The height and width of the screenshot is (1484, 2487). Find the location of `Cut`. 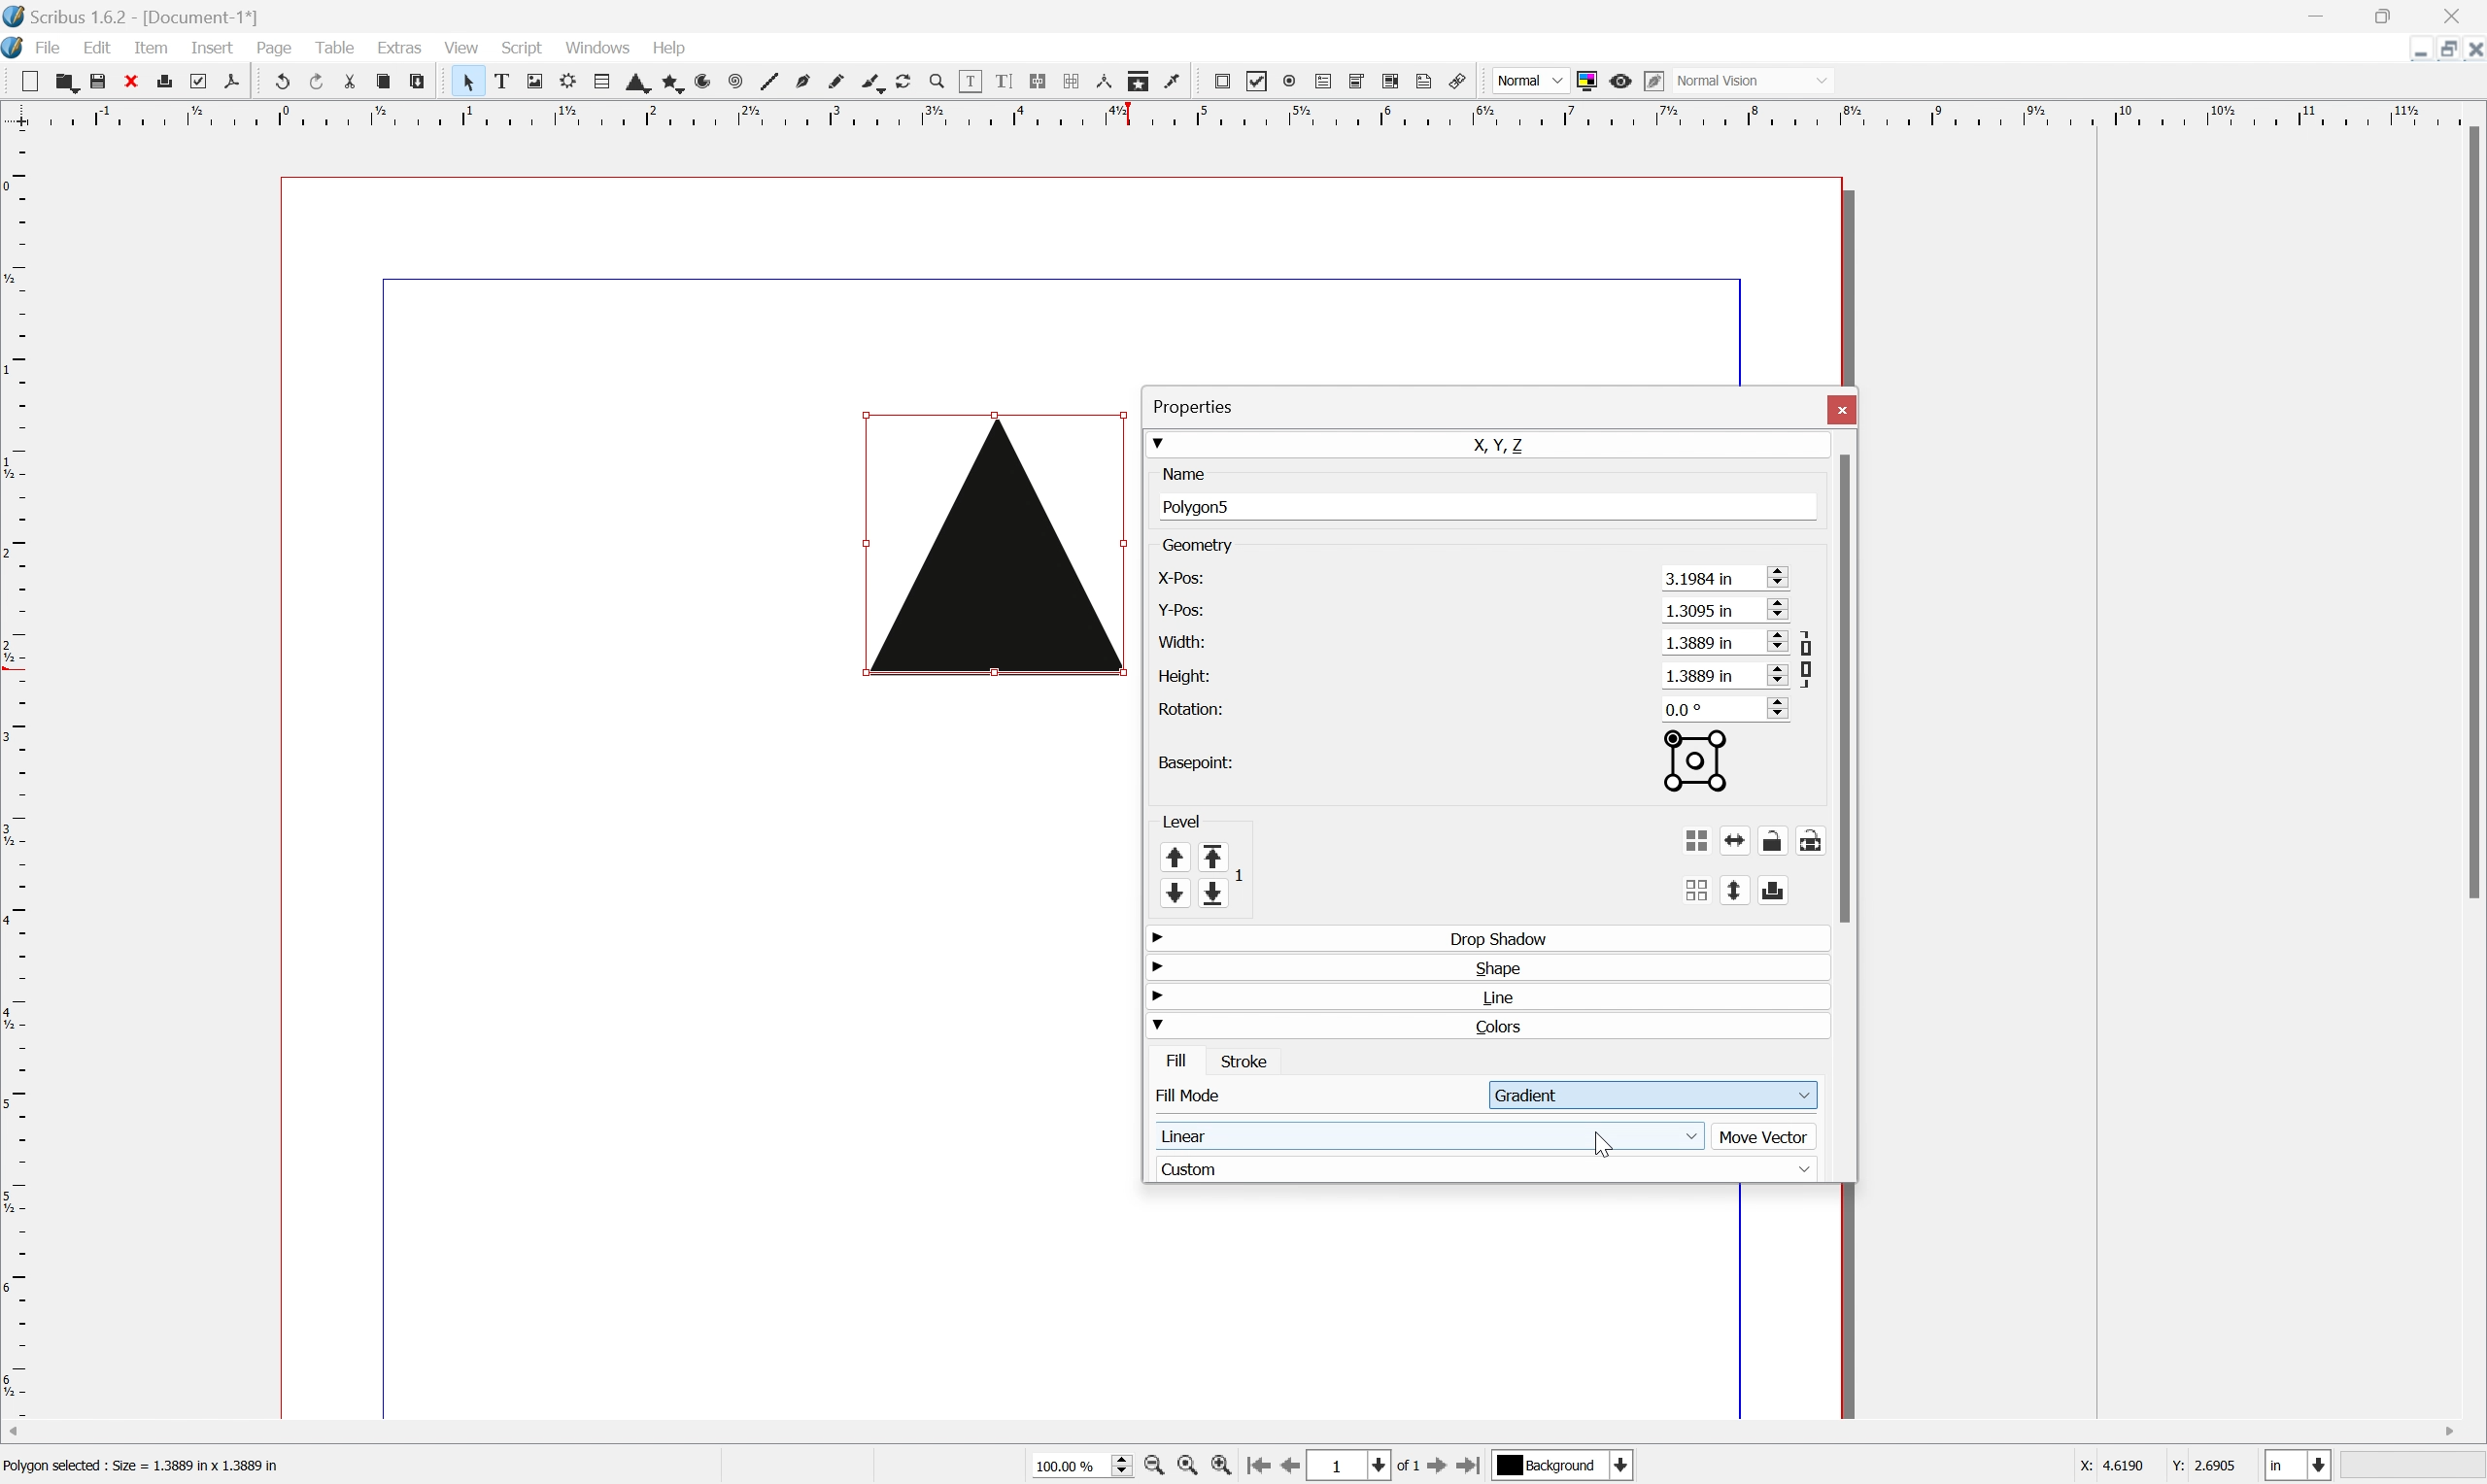

Cut is located at coordinates (347, 82).